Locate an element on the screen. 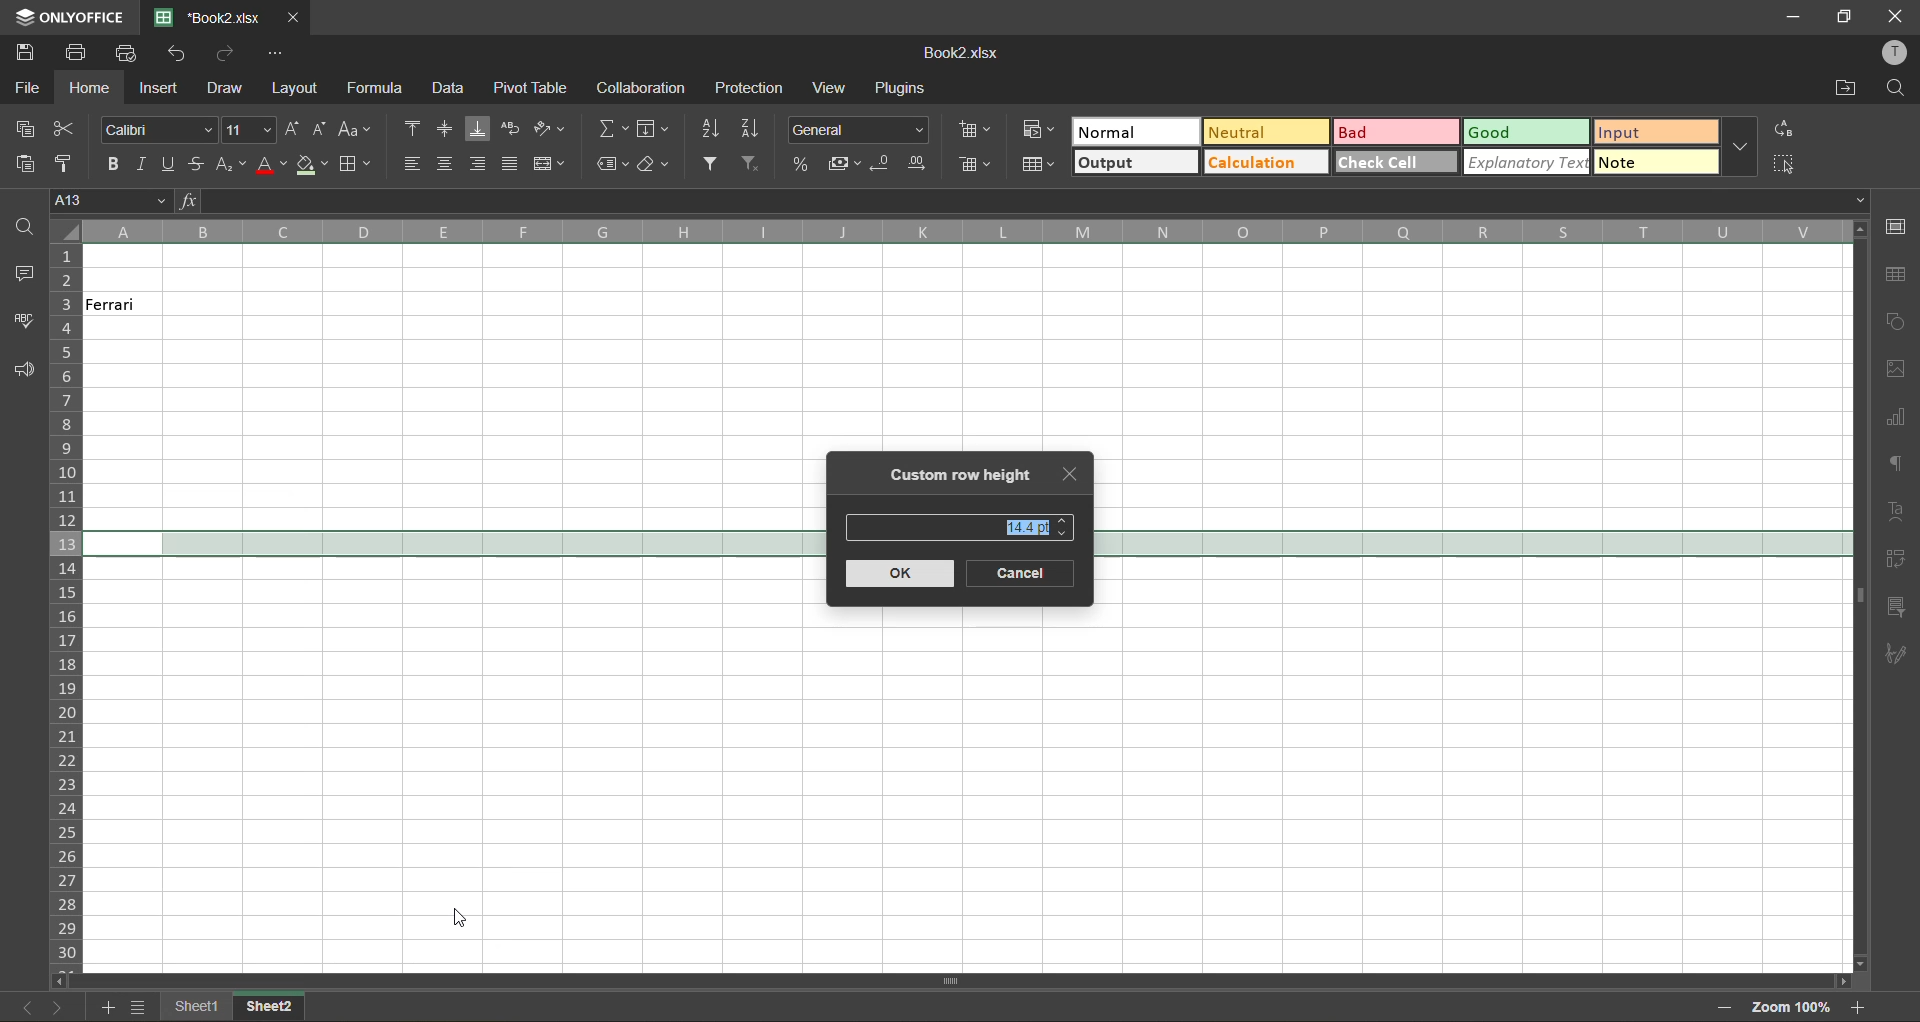  spellcheck is located at coordinates (24, 322).